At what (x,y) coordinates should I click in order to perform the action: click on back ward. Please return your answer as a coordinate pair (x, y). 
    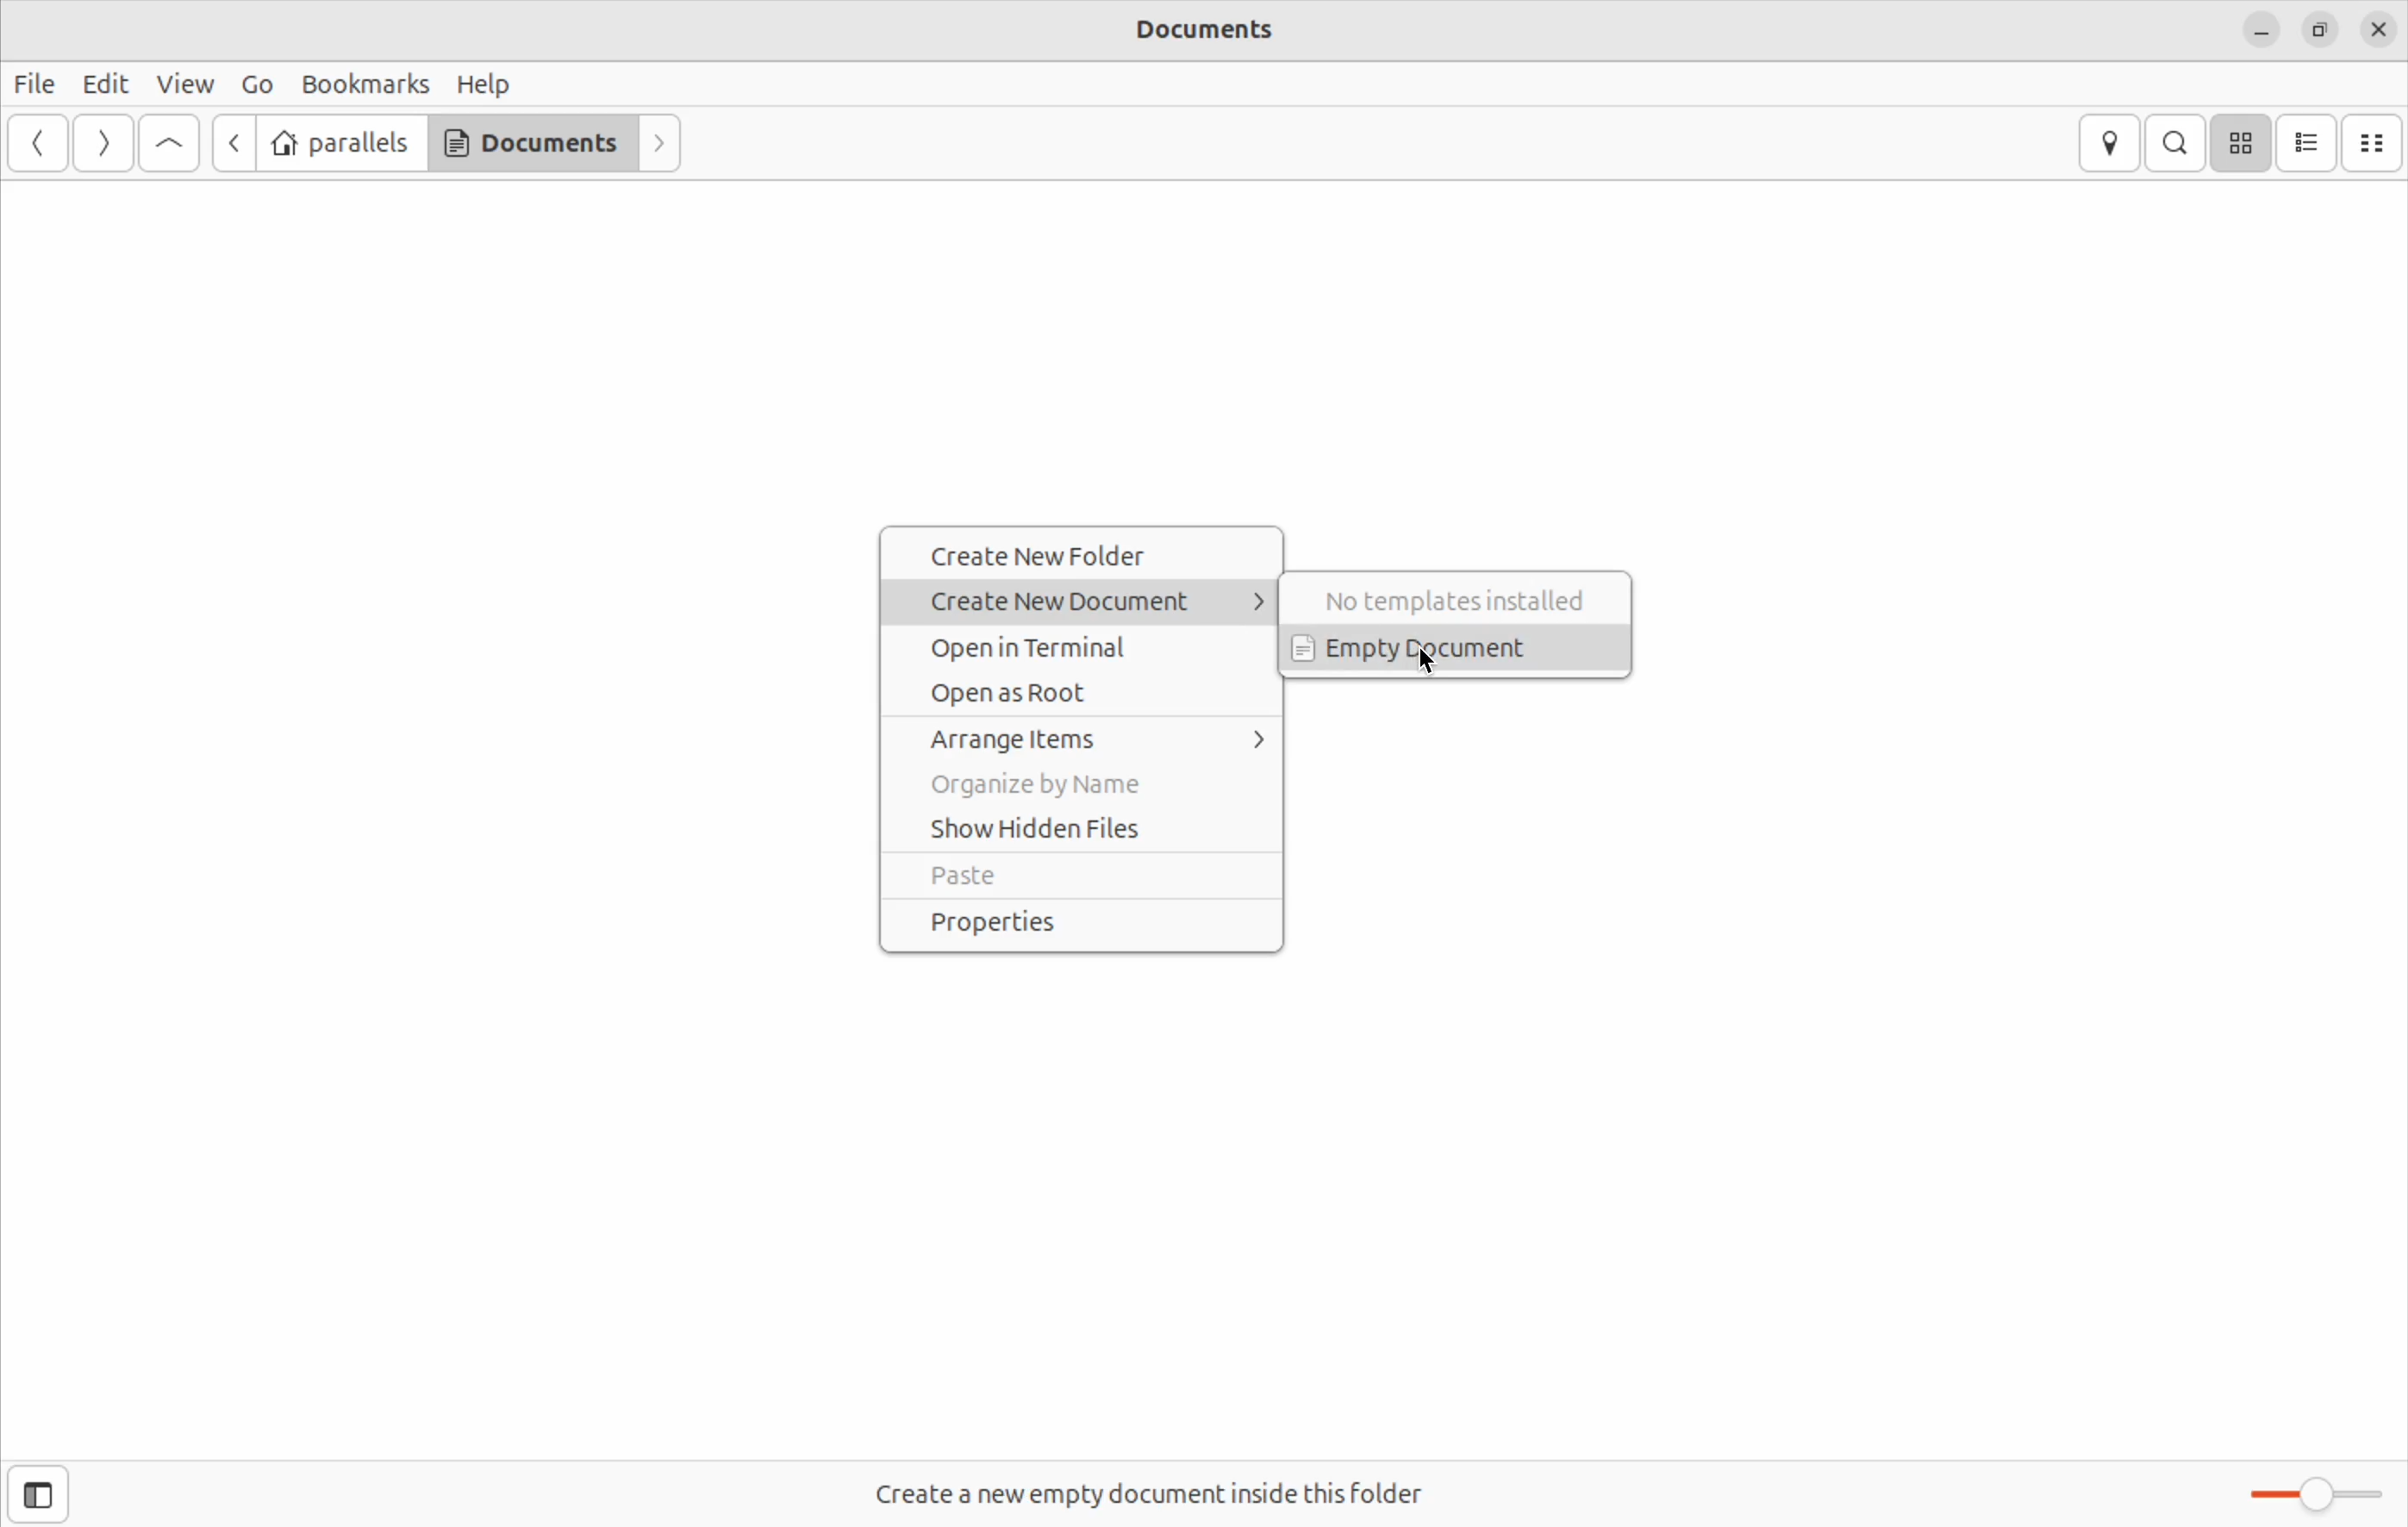
    Looking at the image, I should click on (41, 145).